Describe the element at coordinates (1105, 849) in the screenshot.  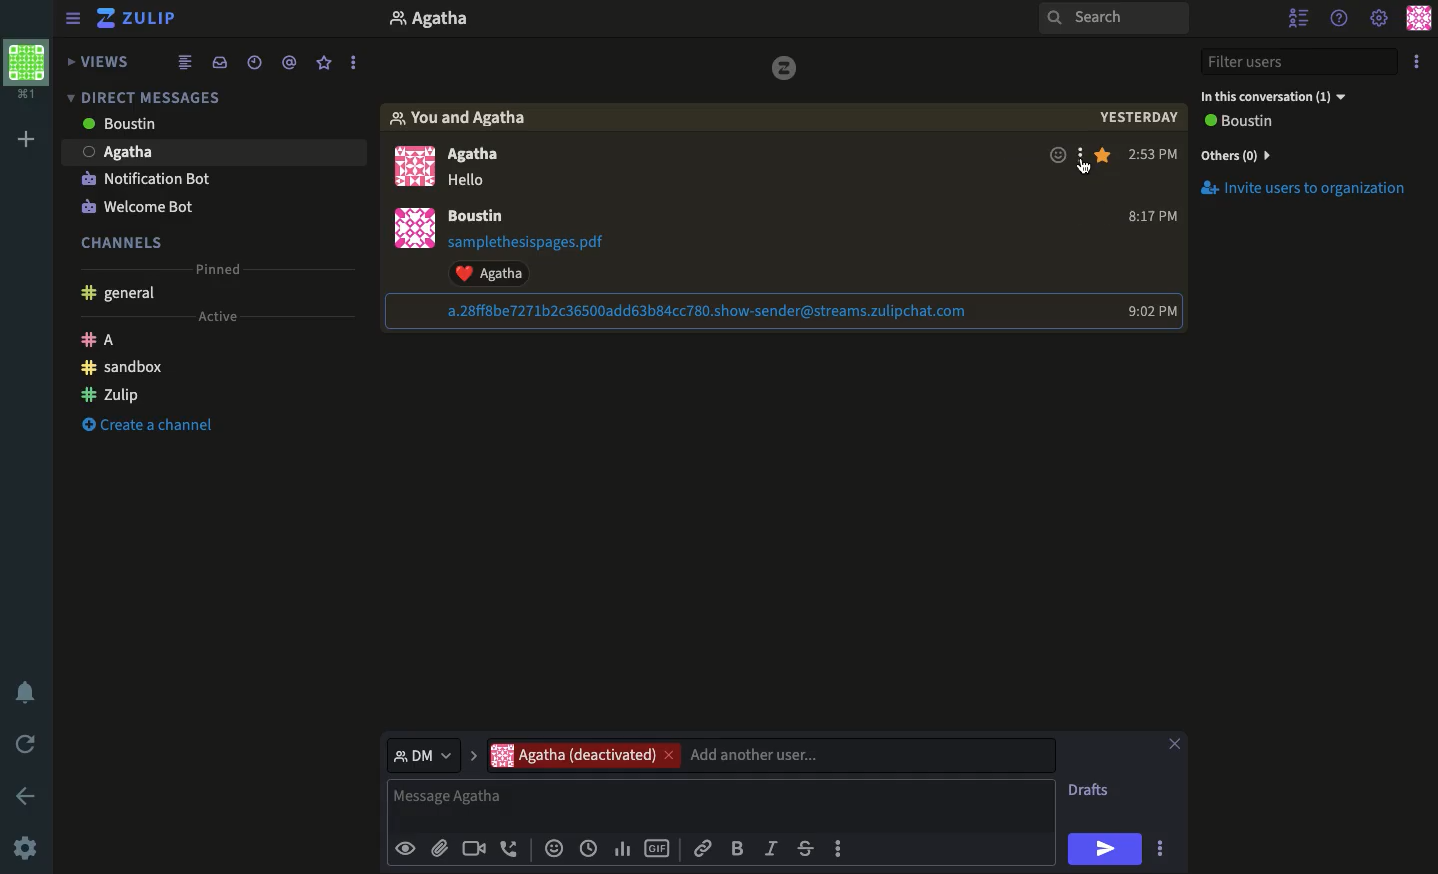
I see `Send` at that location.